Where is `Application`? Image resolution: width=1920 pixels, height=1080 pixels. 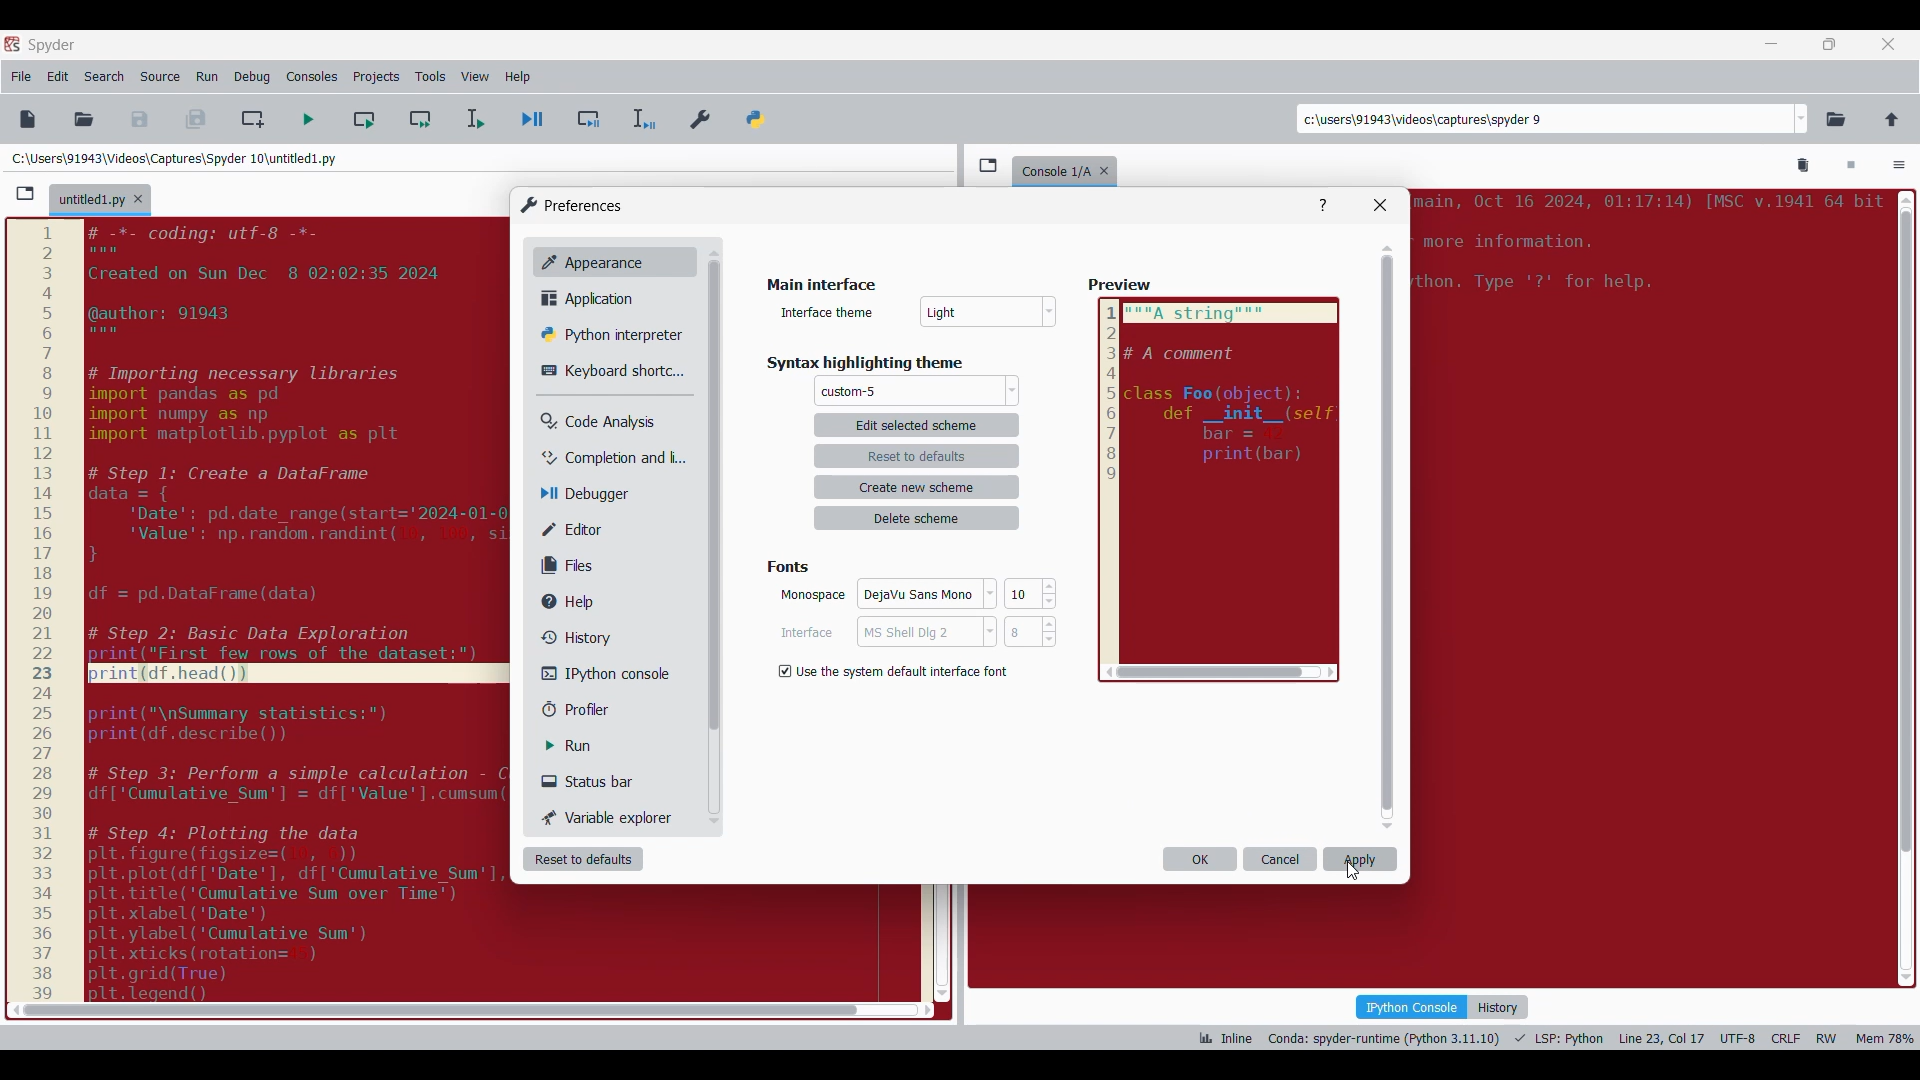 Application is located at coordinates (593, 298).